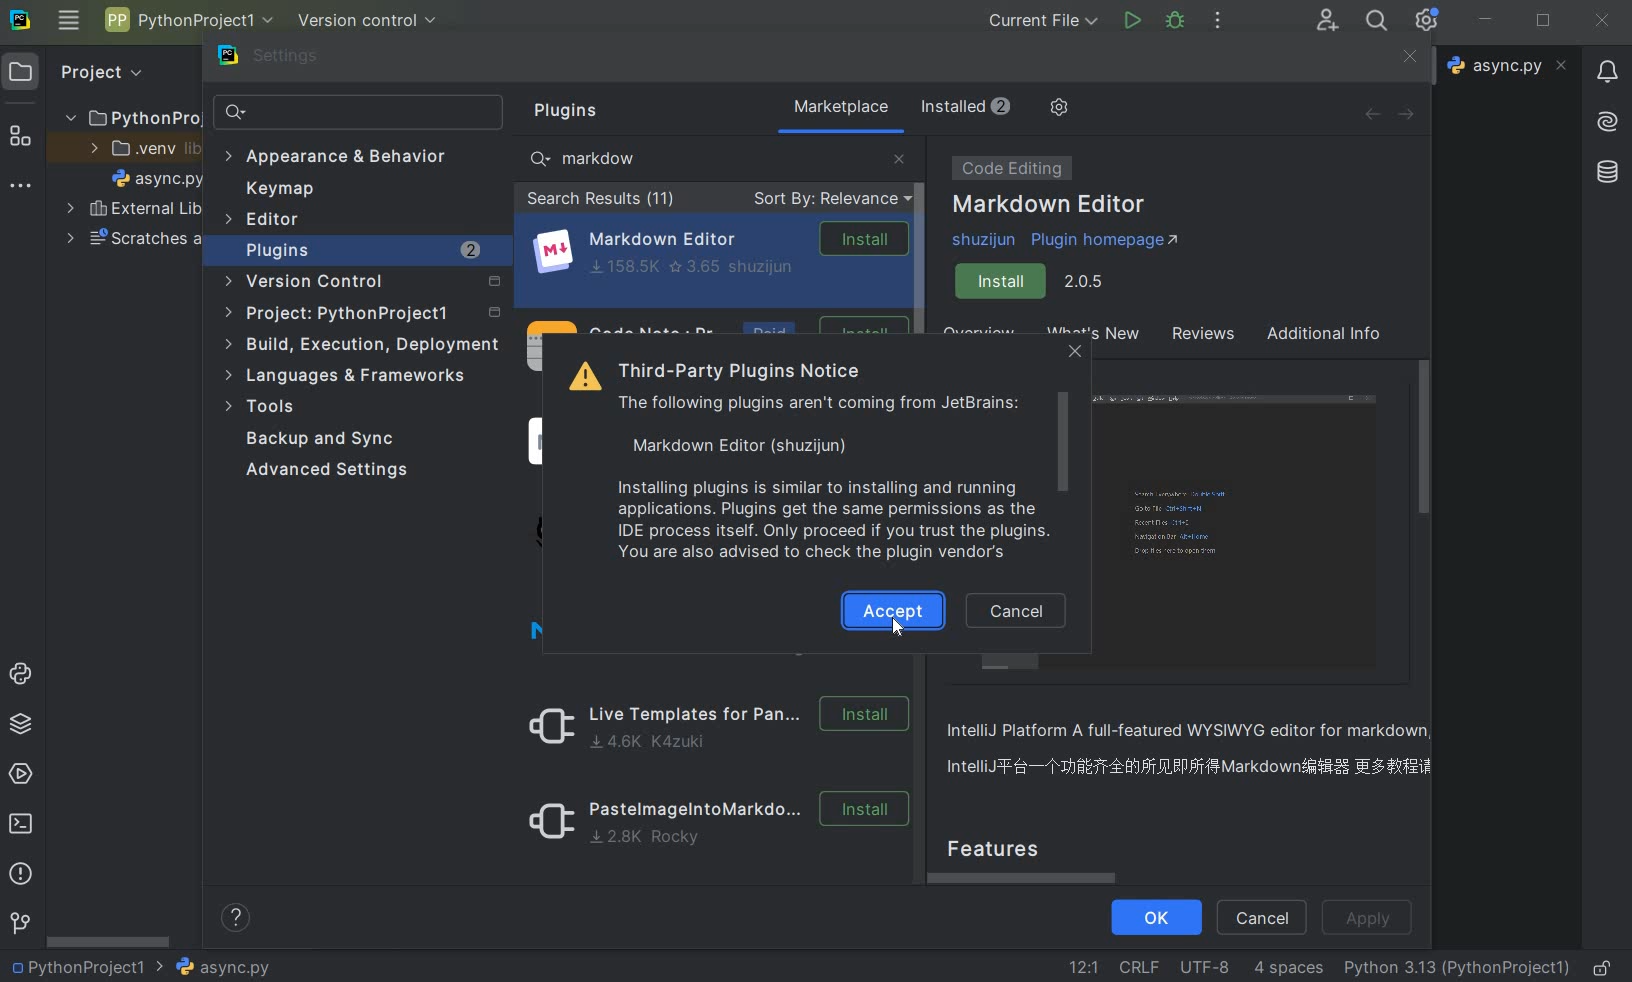 This screenshot has width=1632, height=982. I want to click on settings, so click(287, 60).